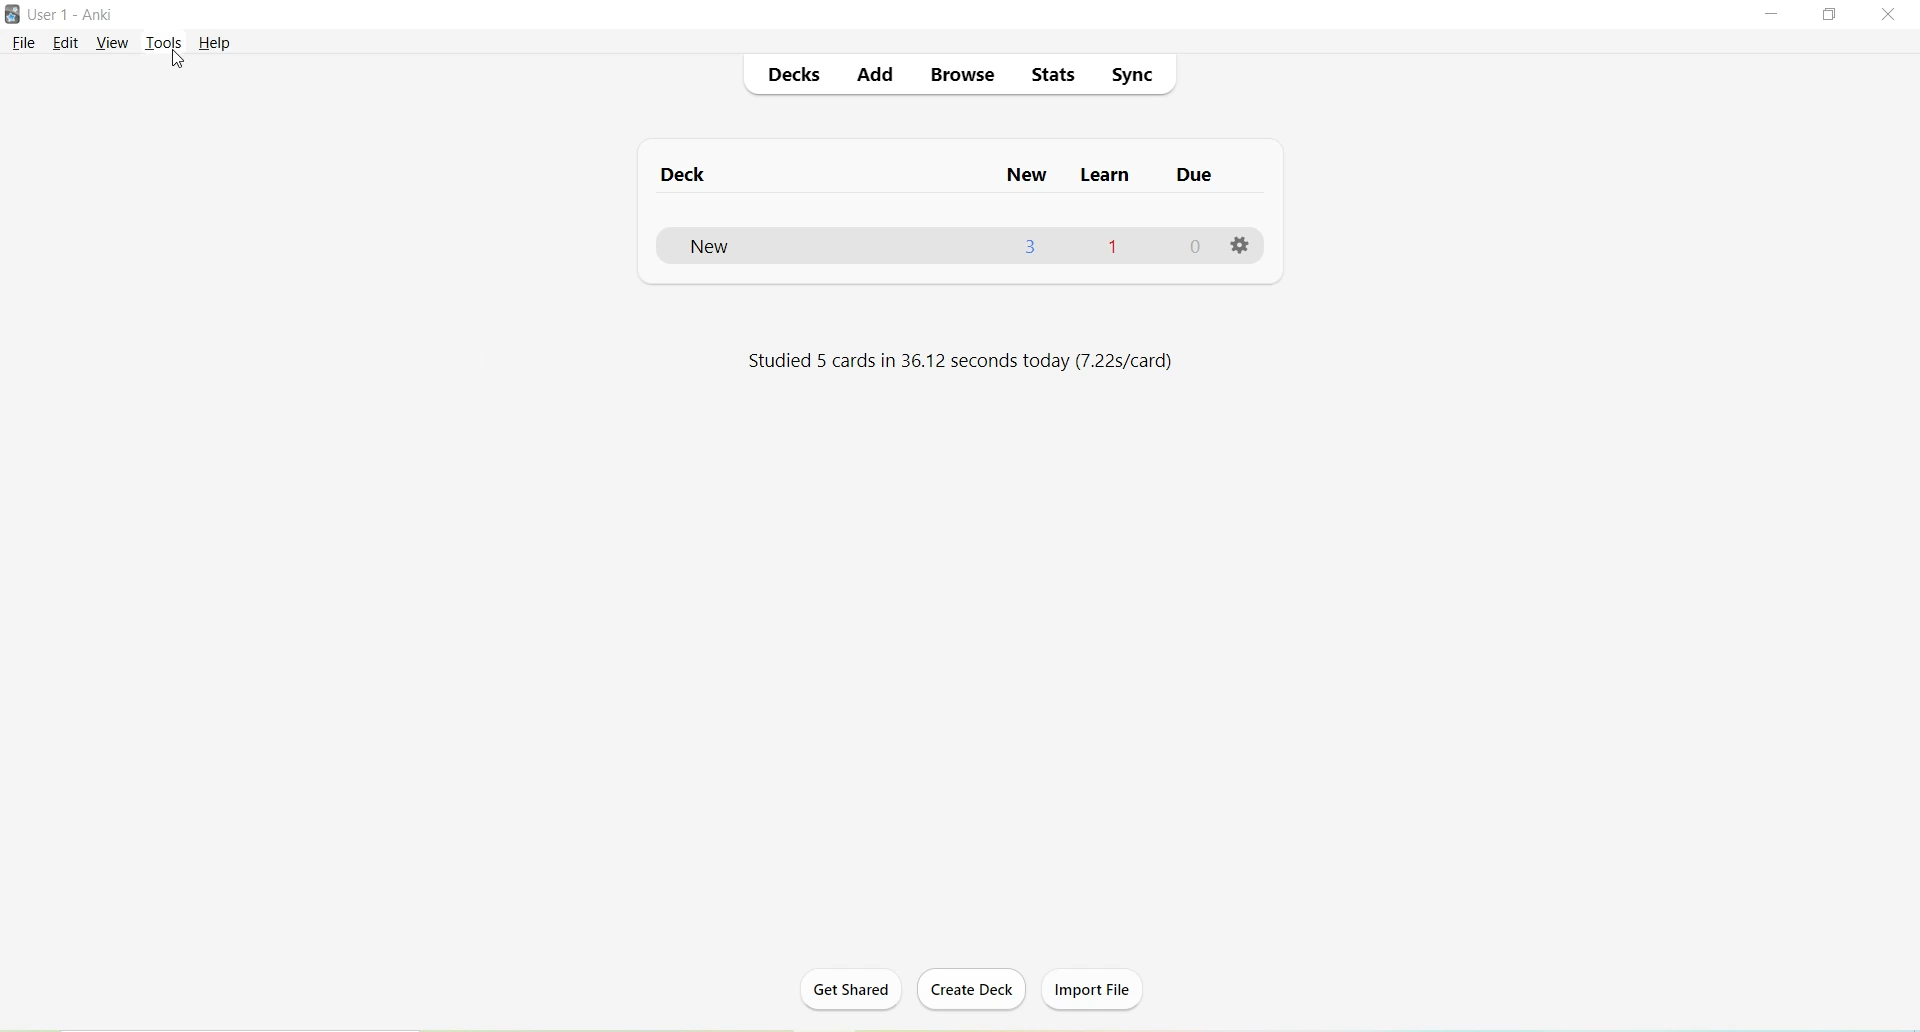 Image resolution: width=1920 pixels, height=1032 pixels. What do you see at coordinates (1033, 247) in the screenshot?
I see `3` at bounding box center [1033, 247].